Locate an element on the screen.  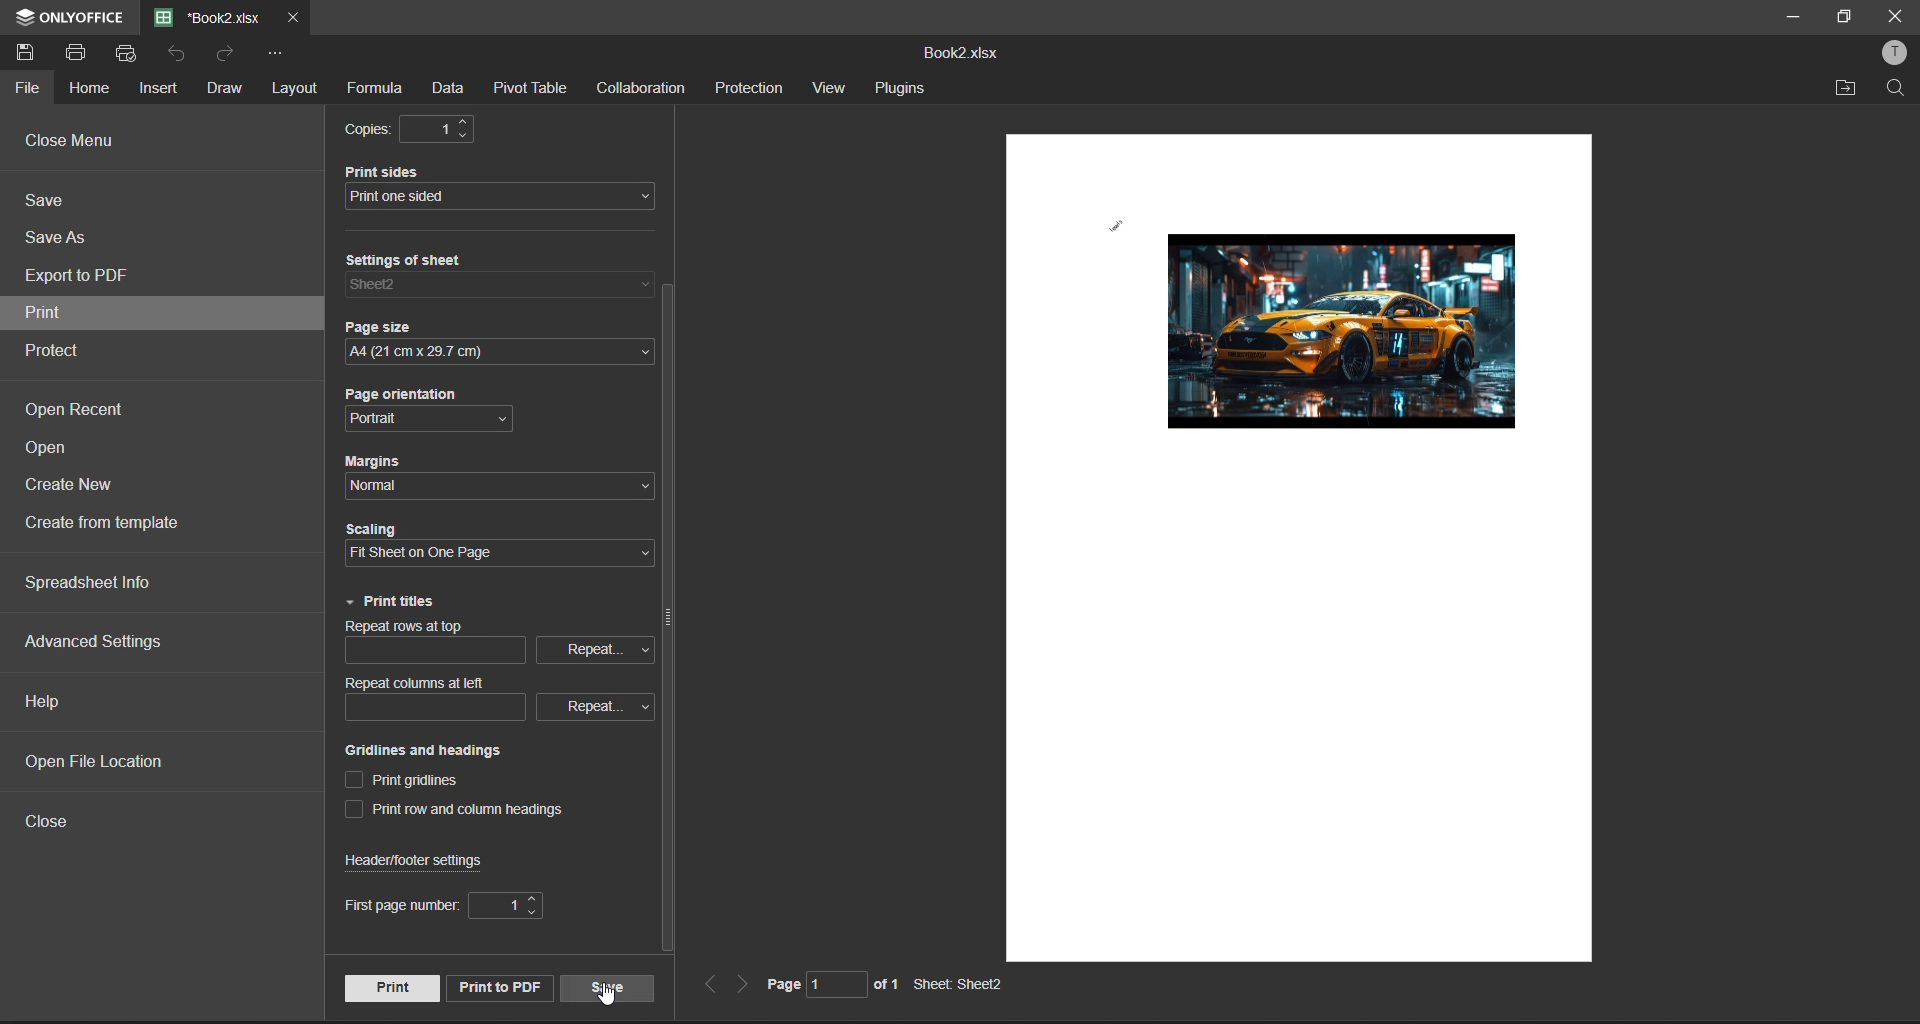
home is located at coordinates (90, 91).